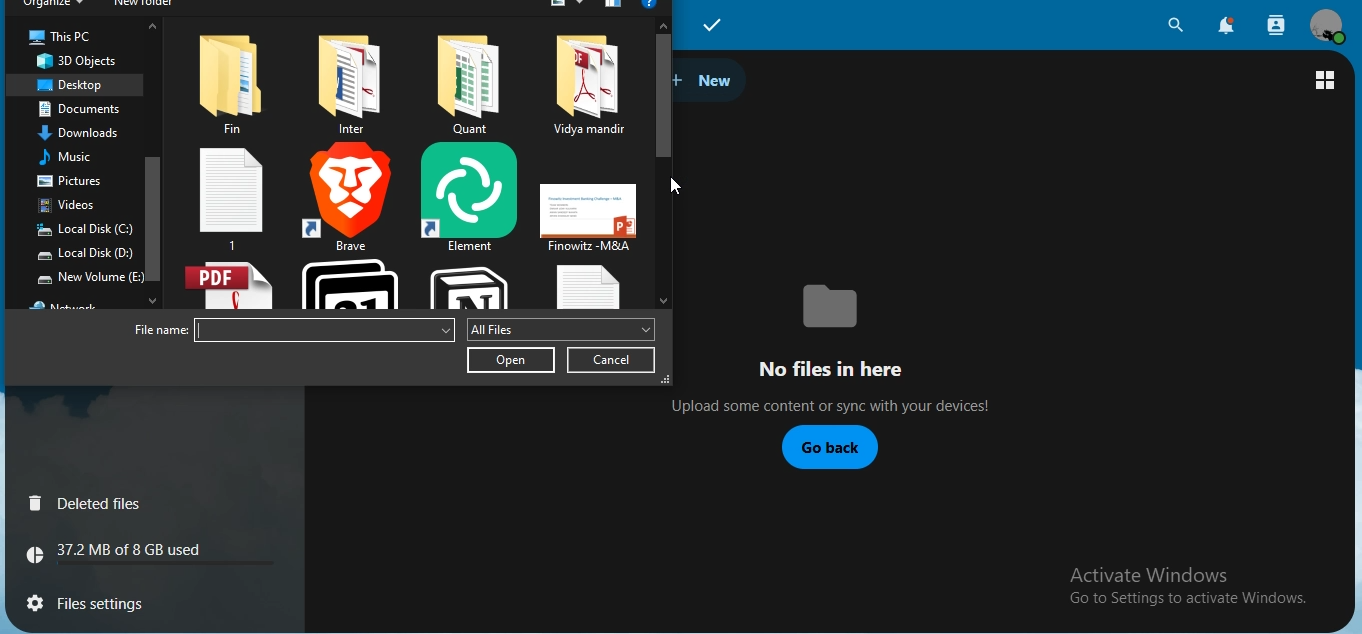 This screenshot has height=634, width=1362. Describe the element at coordinates (349, 283) in the screenshot. I see `notion calendar` at that location.